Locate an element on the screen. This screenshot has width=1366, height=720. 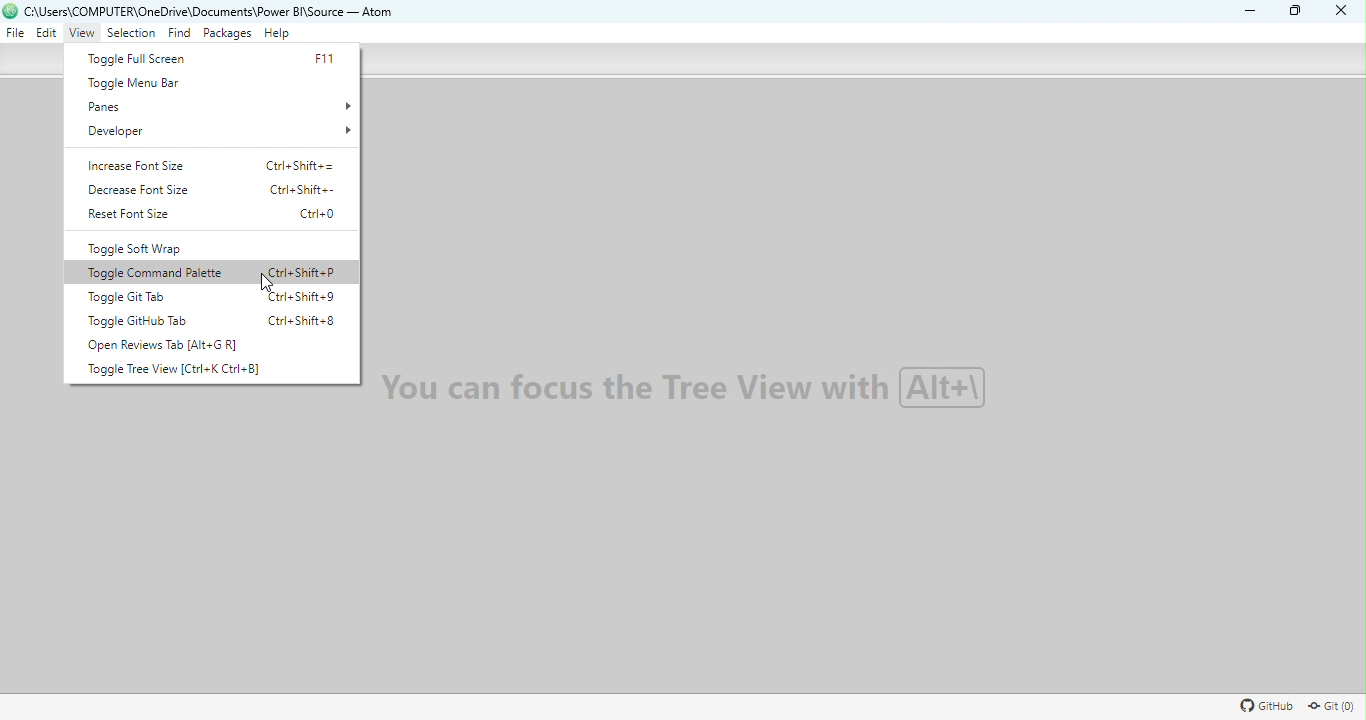
Panes is located at coordinates (219, 103).